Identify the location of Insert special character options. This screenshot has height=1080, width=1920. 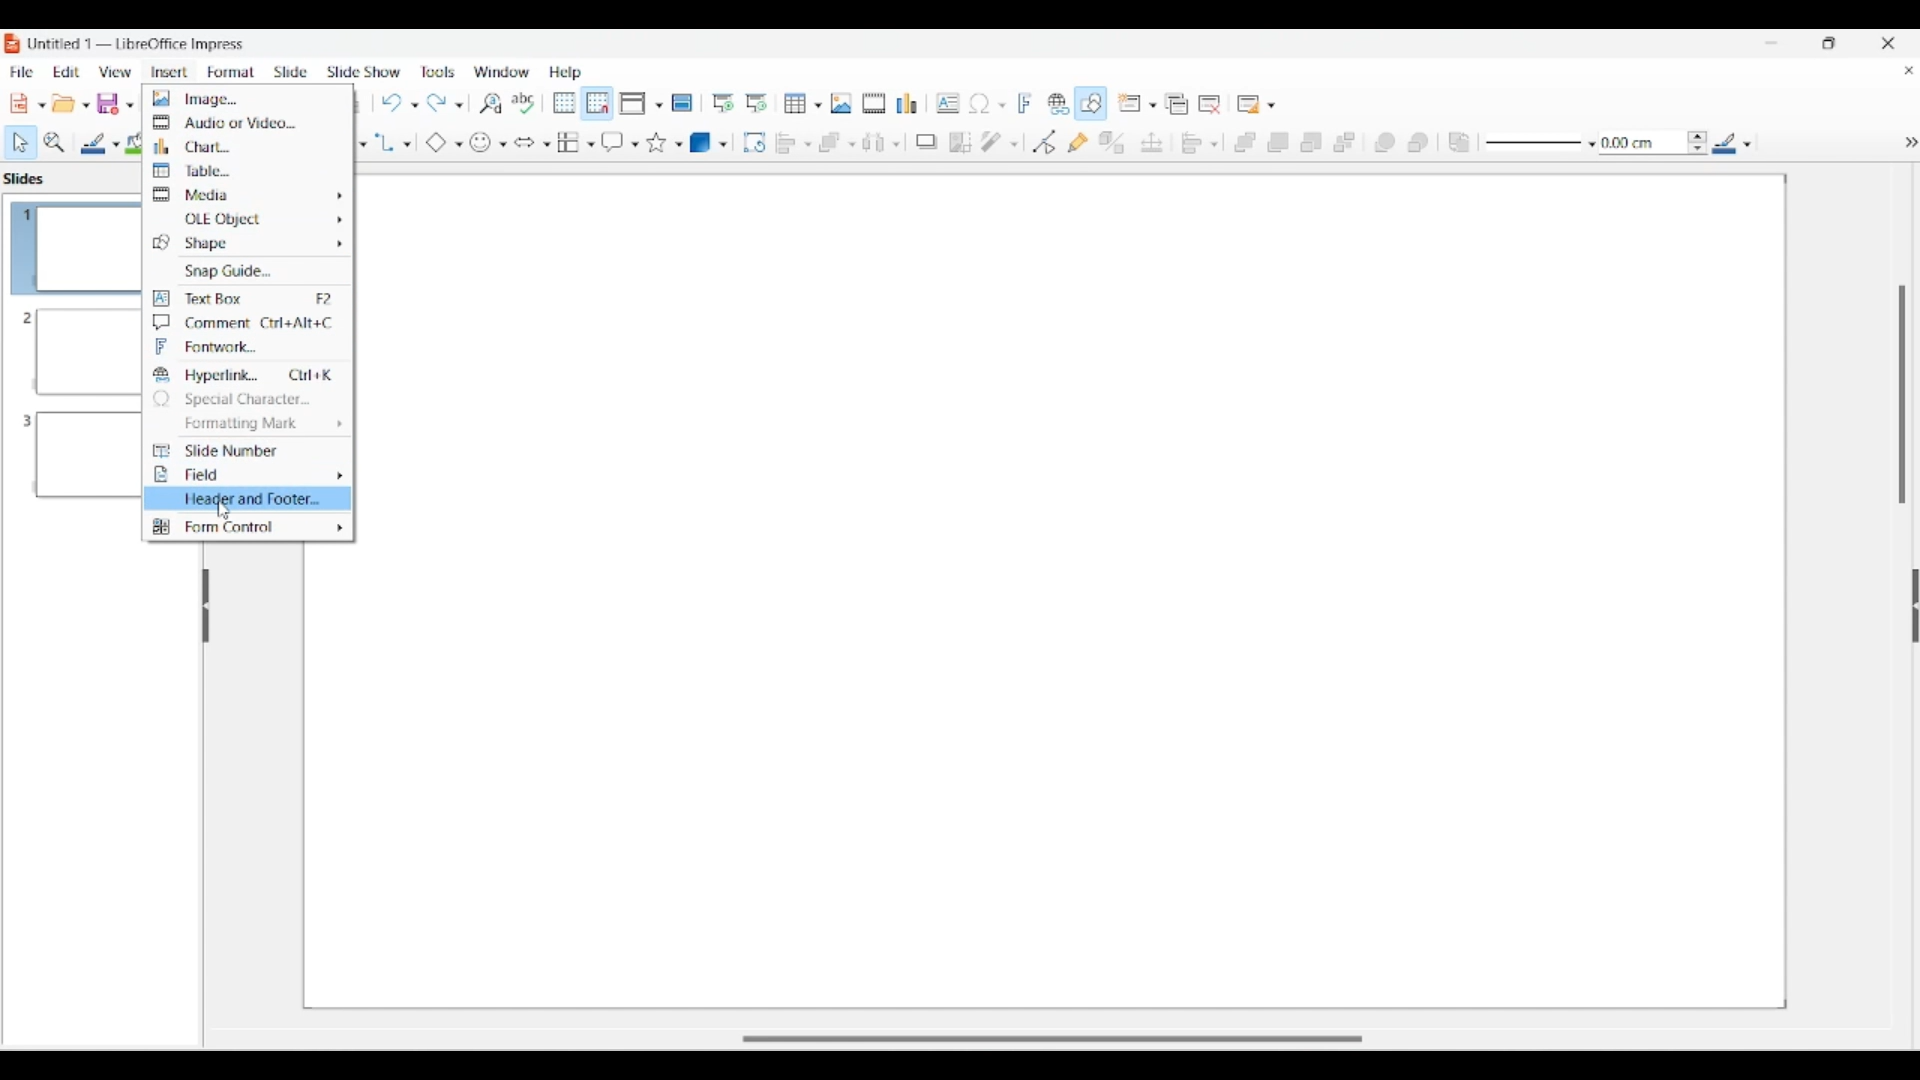
(987, 103).